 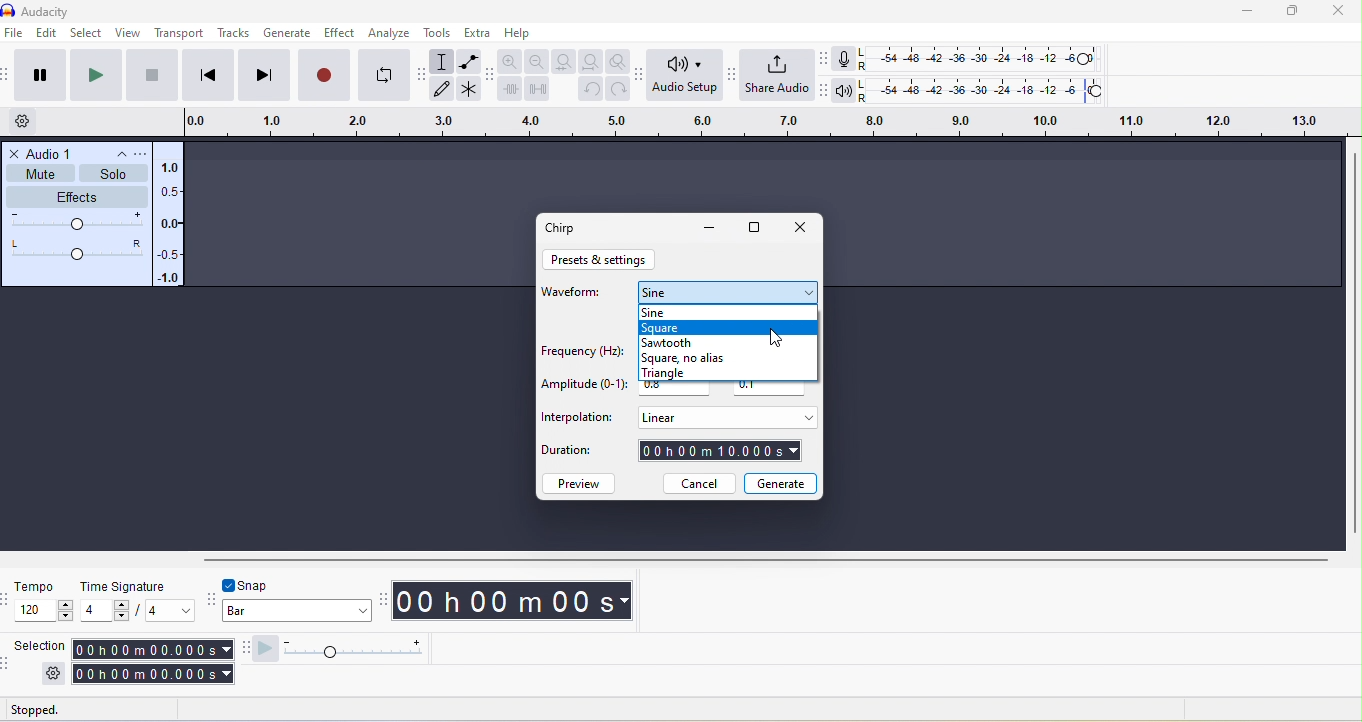 What do you see at coordinates (243, 649) in the screenshot?
I see `audacity play at speed toolbar` at bounding box center [243, 649].